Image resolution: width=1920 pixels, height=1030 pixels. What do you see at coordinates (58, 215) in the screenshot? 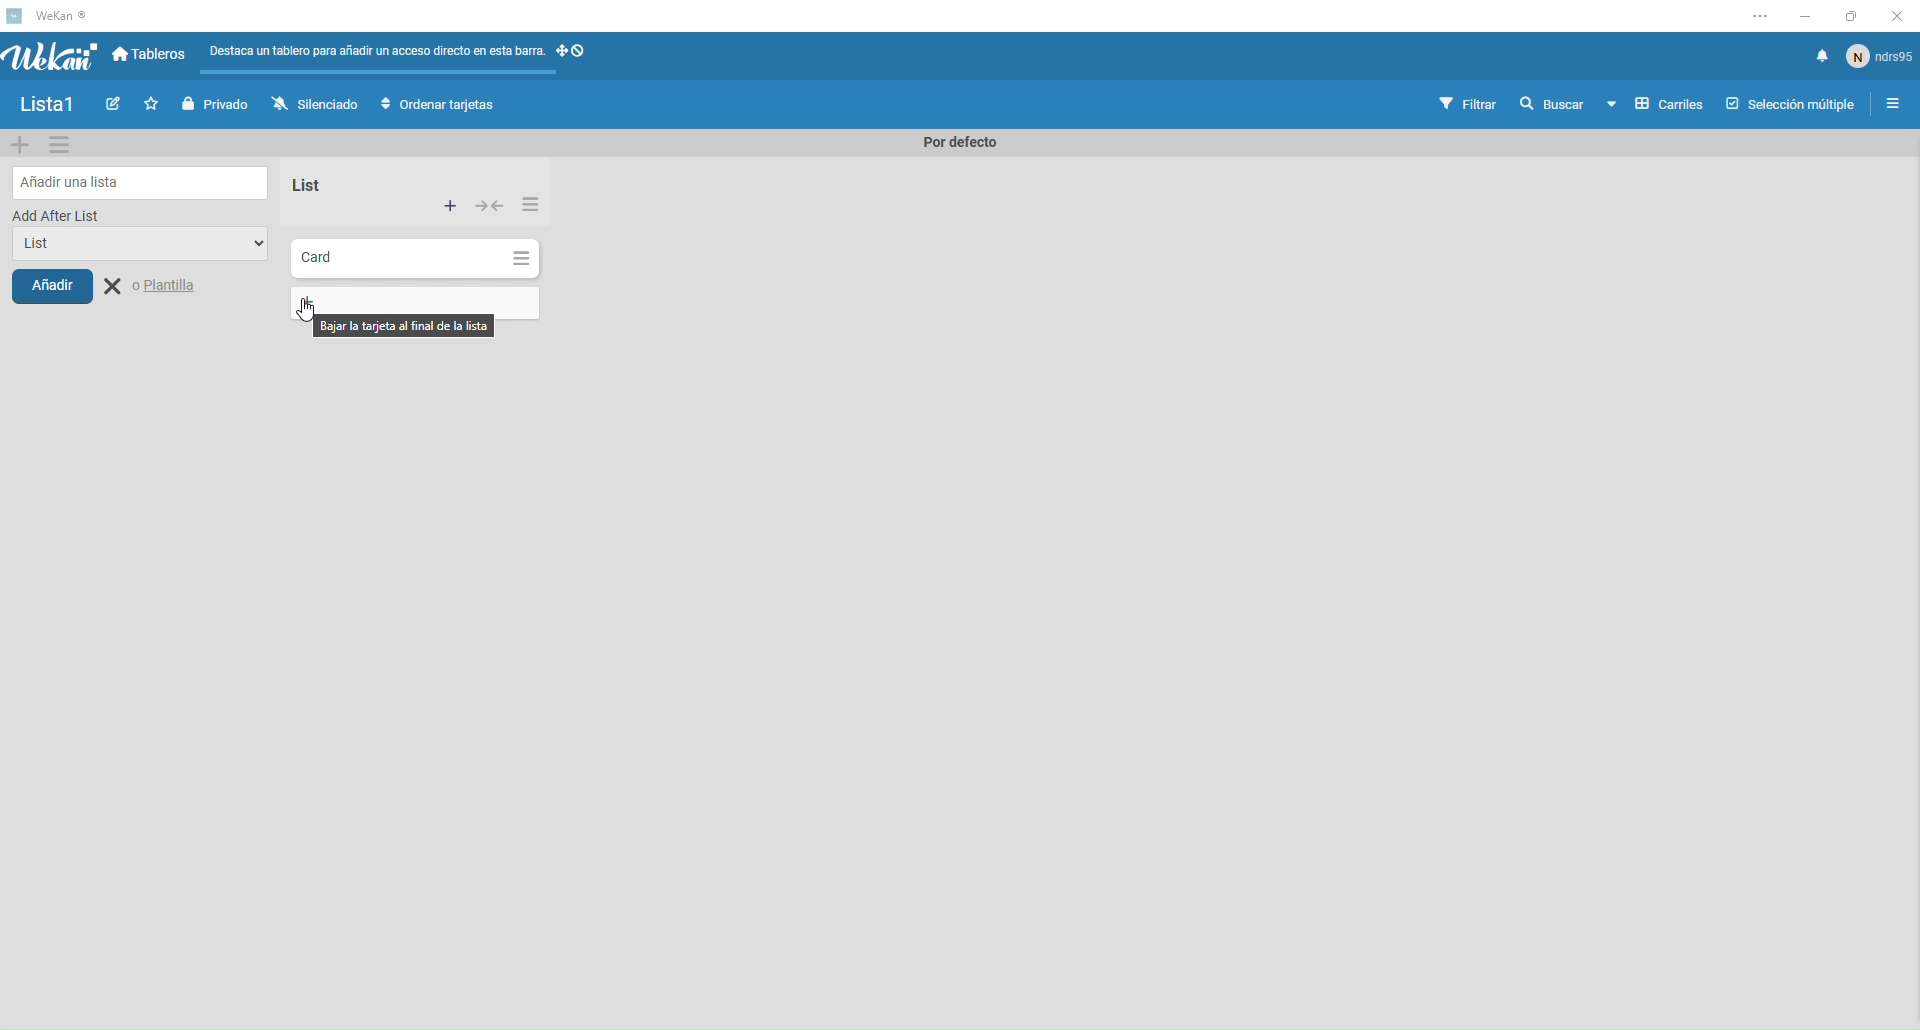
I see `Add after list` at bounding box center [58, 215].